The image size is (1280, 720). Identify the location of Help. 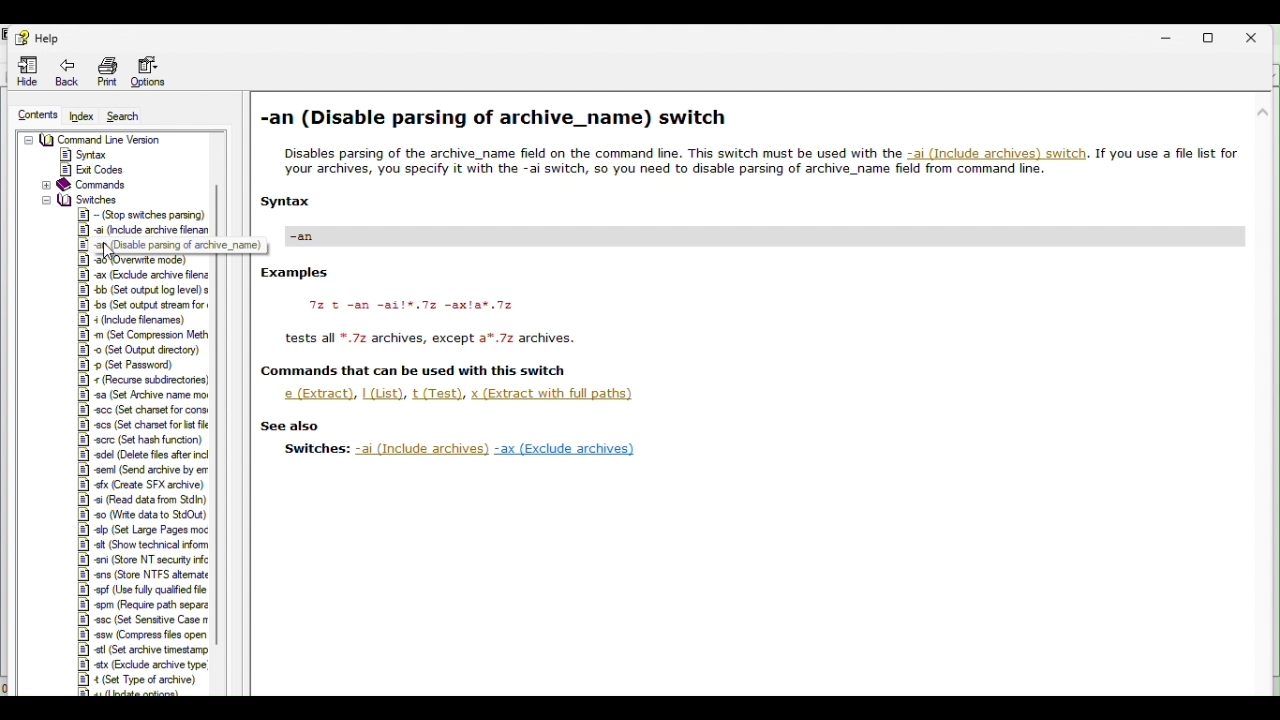
(39, 38).